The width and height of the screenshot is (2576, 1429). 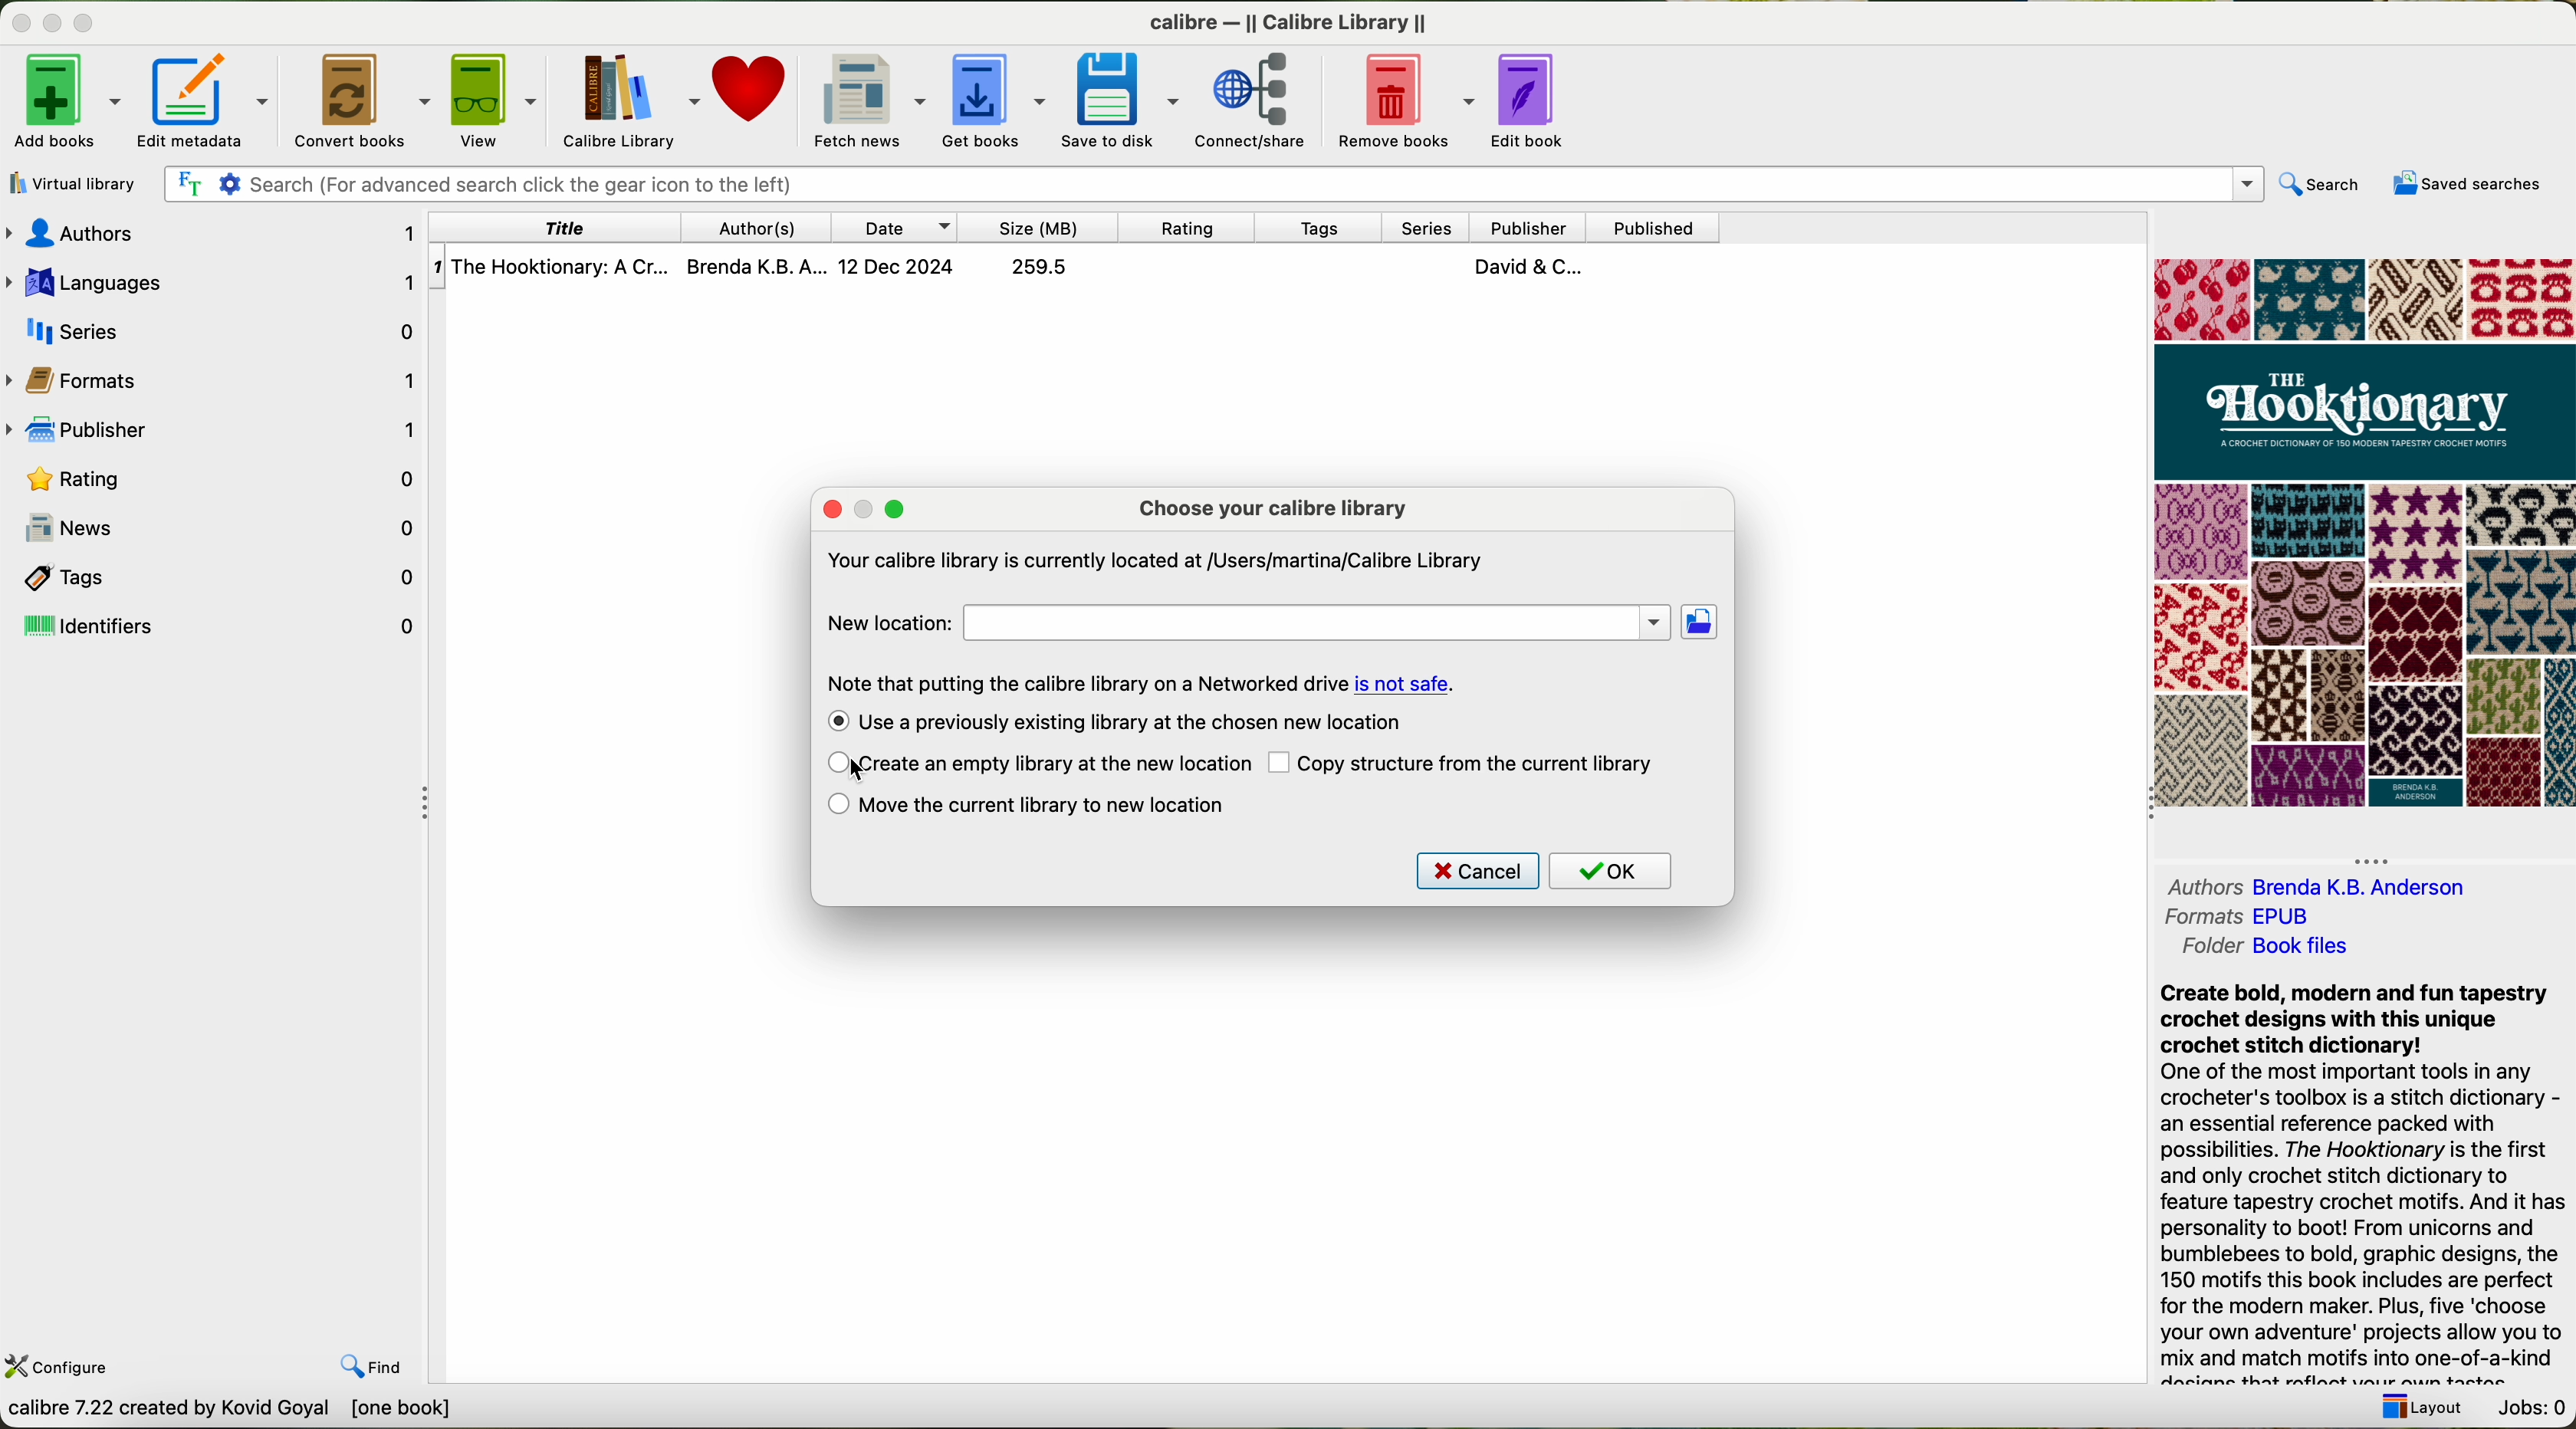 What do you see at coordinates (1331, 227) in the screenshot?
I see `tags` at bounding box center [1331, 227].